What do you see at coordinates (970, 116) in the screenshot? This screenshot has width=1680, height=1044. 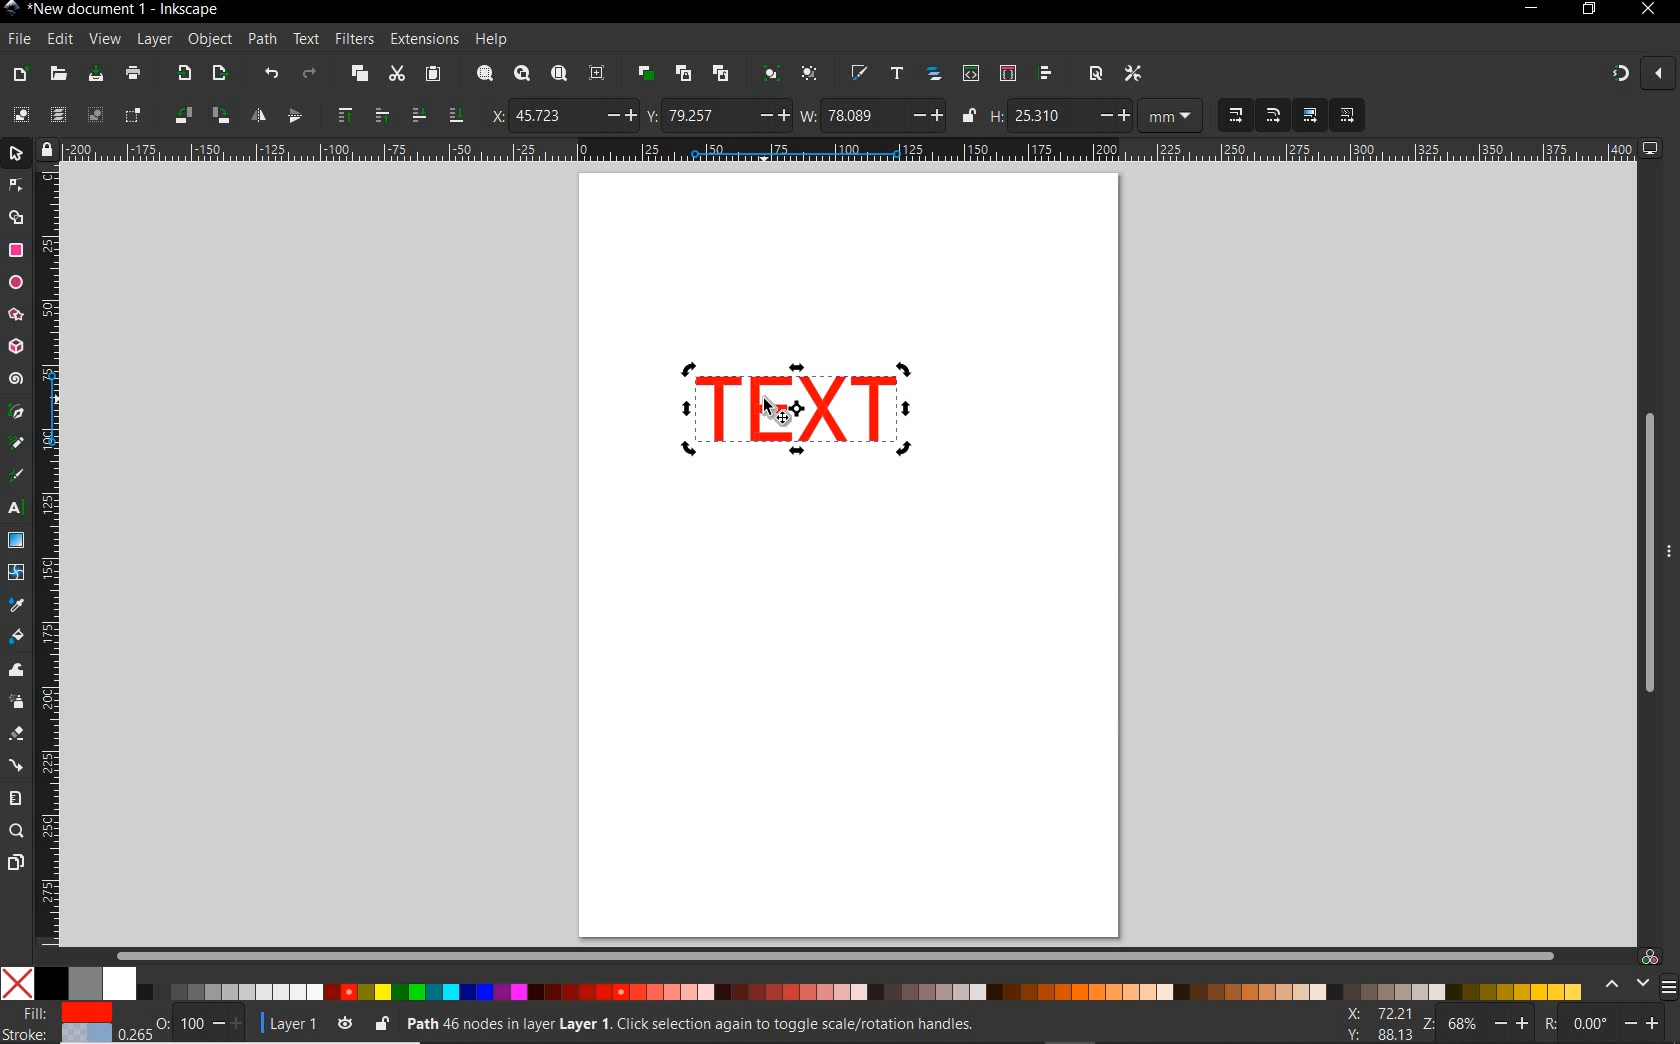 I see `LOCK/UNLOCK HEIGHT/WIDTH` at bounding box center [970, 116].